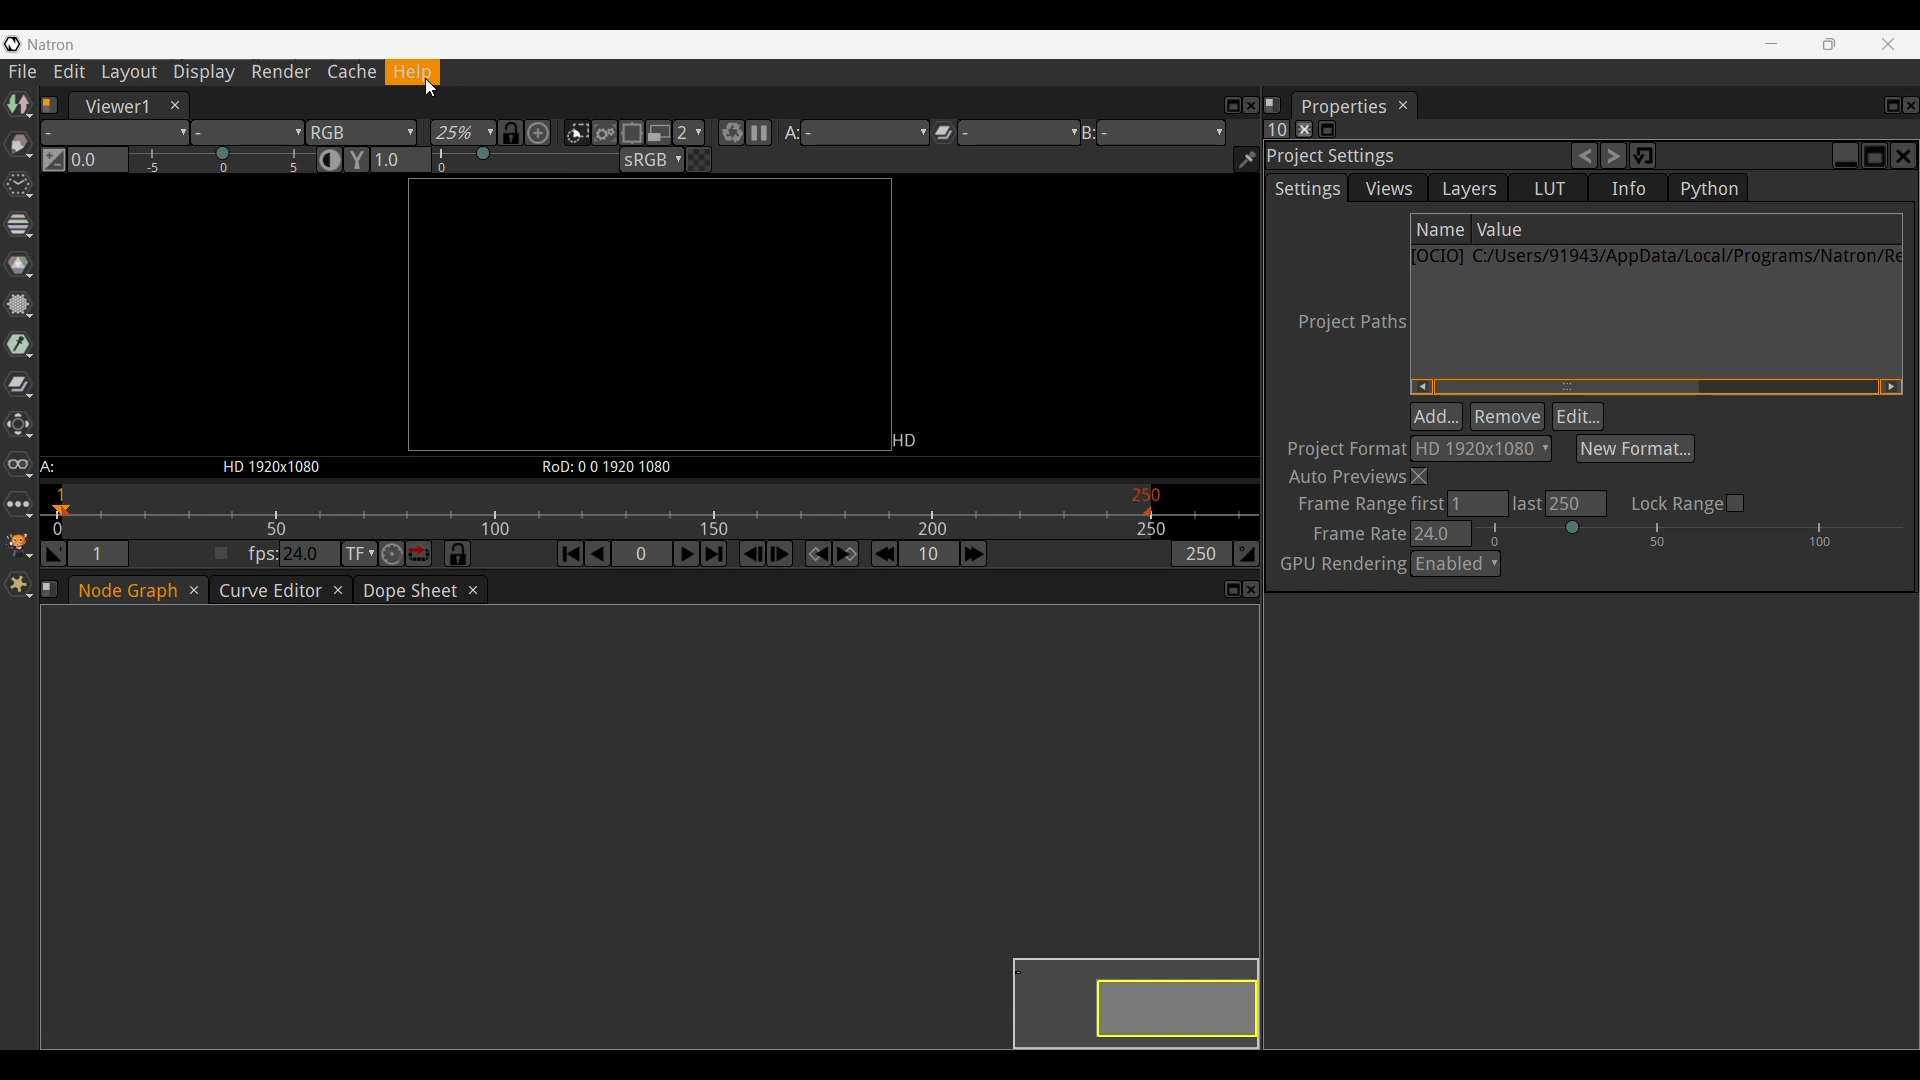  I want to click on Limits the proportion of the viewer that is kept updated, so click(632, 132).